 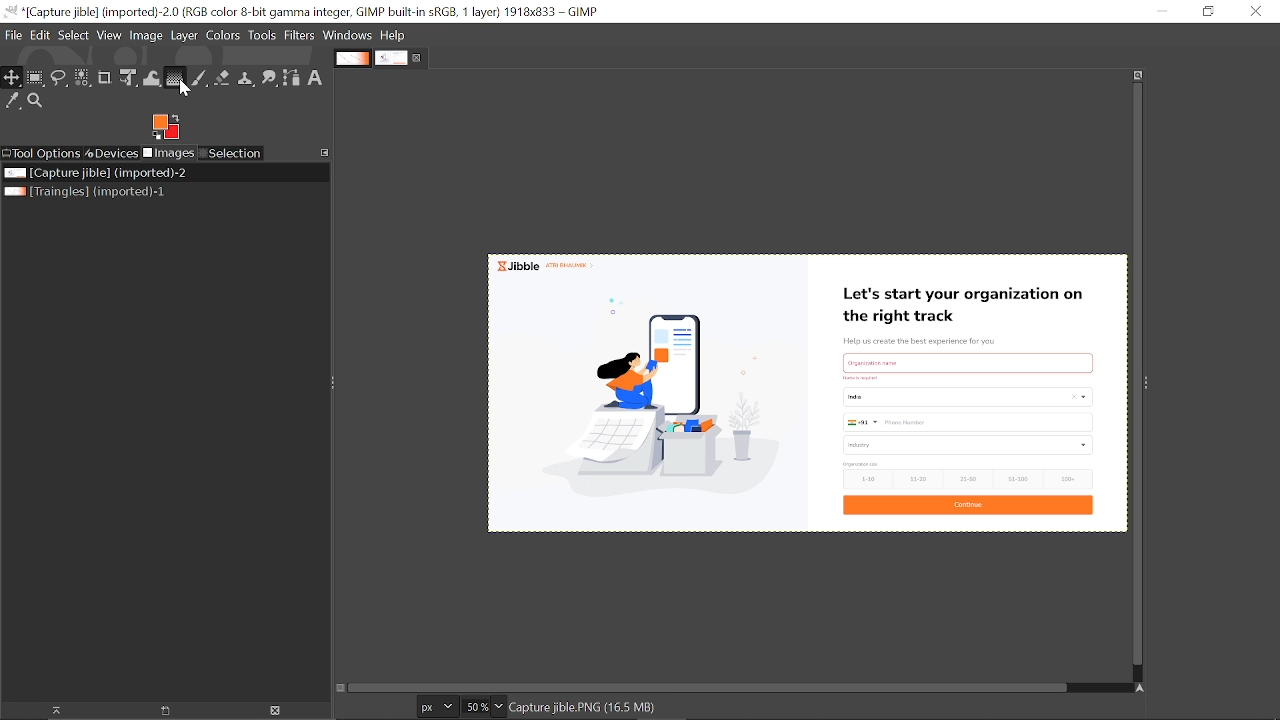 What do you see at coordinates (302, 35) in the screenshot?
I see `Filters` at bounding box center [302, 35].